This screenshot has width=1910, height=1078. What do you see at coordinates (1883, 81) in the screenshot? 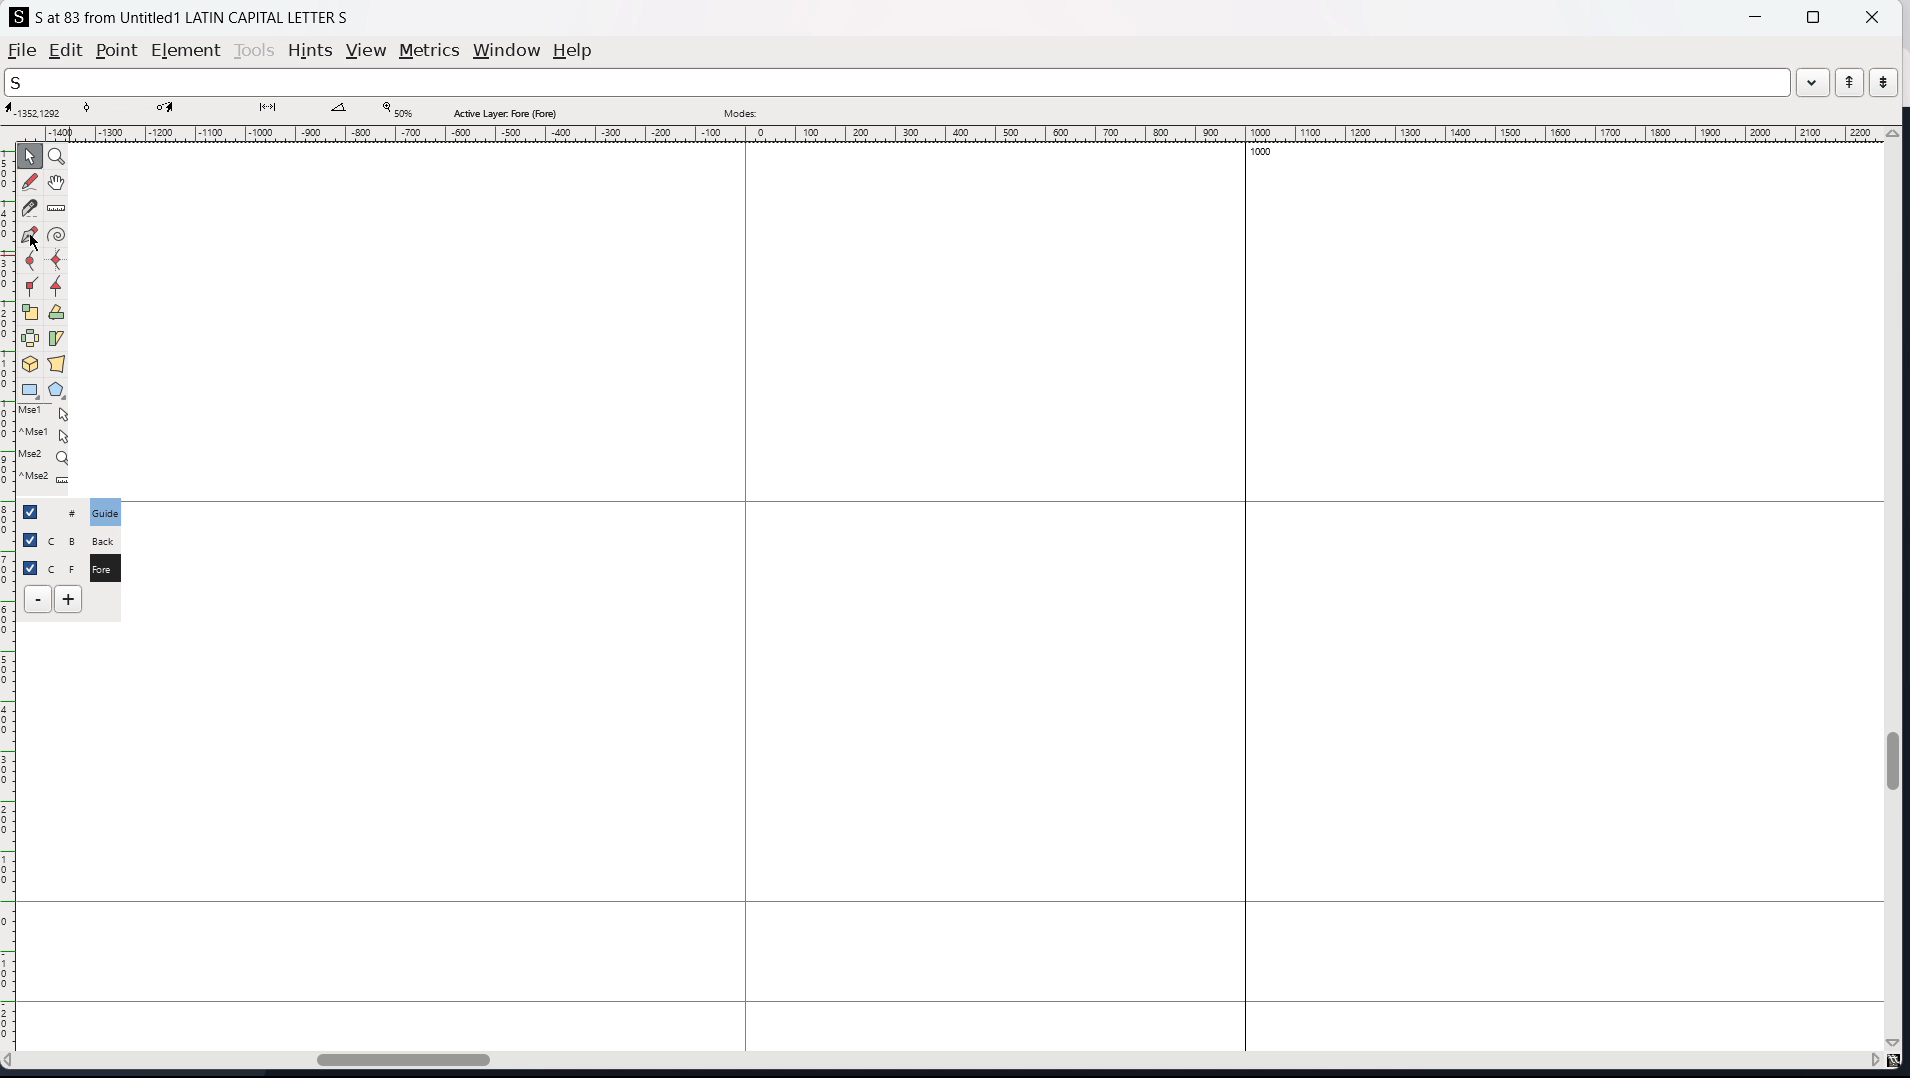
I see `next word in the word list` at bounding box center [1883, 81].